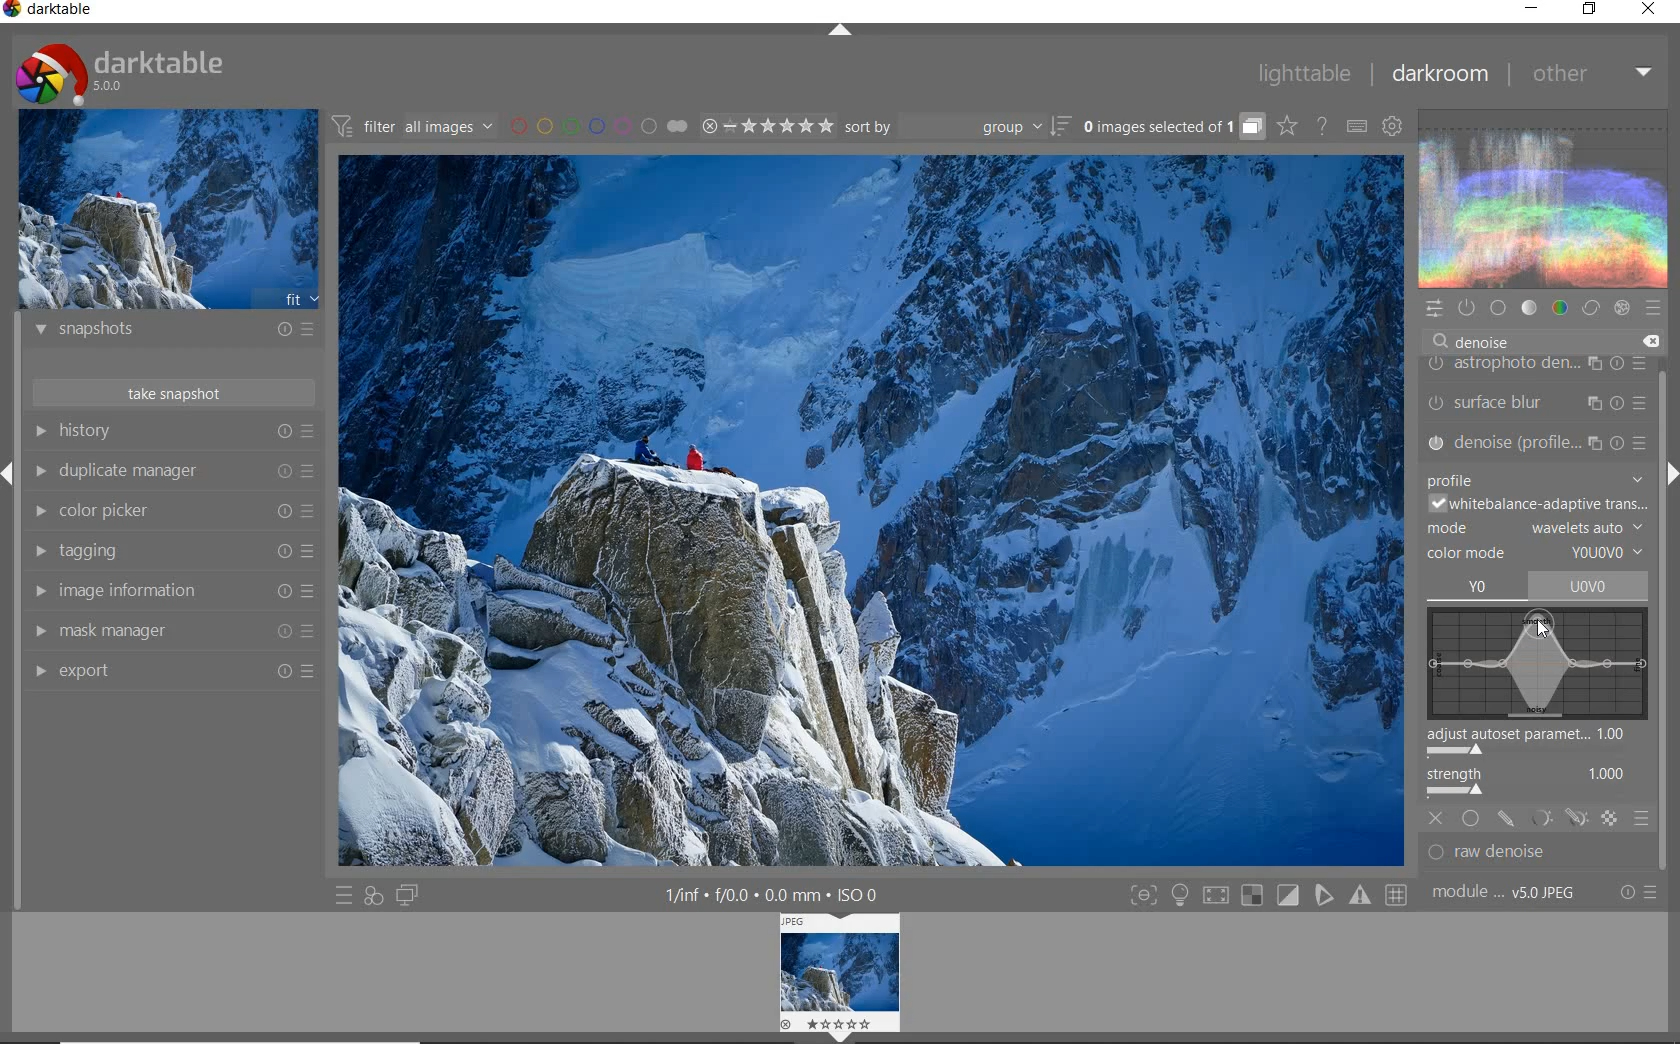 The width and height of the screenshot is (1680, 1044). What do you see at coordinates (842, 977) in the screenshot?
I see `IMAGE` at bounding box center [842, 977].